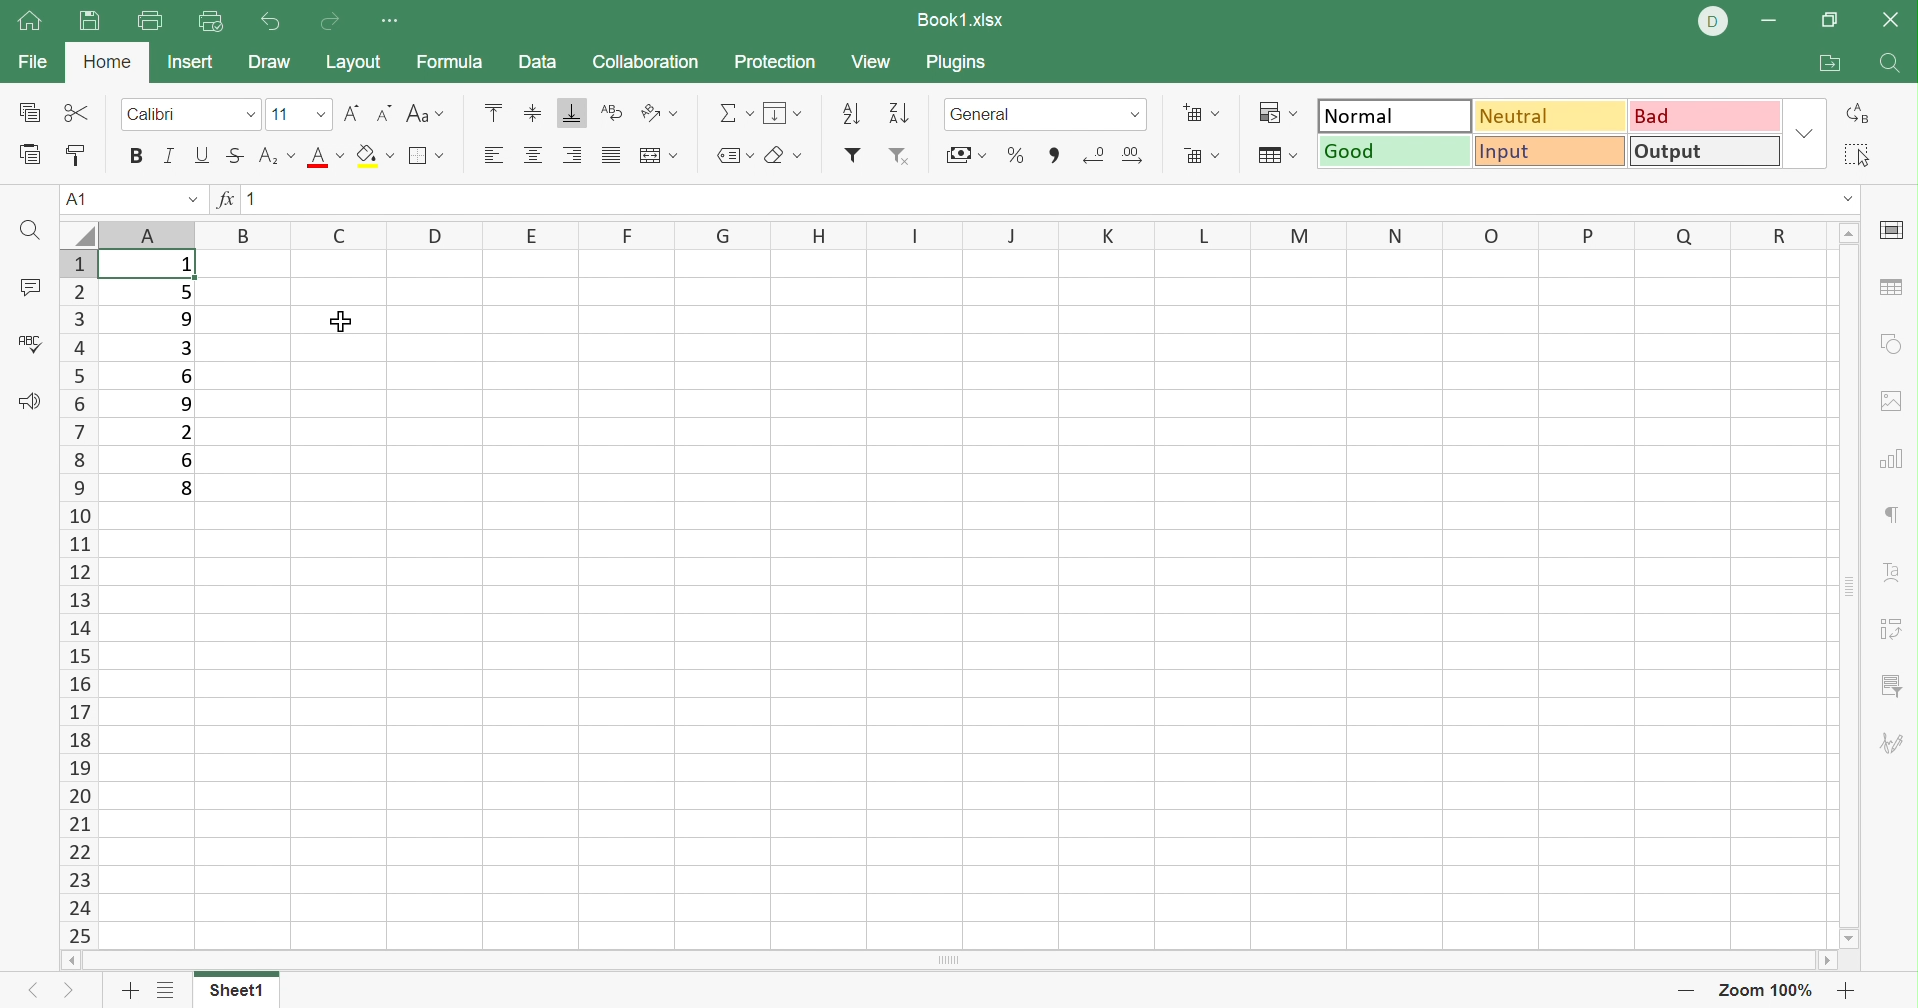 The height and width of the screenshot is (1008, 1918). What do you see at coordinates (1095, 150) in the screenshot?
I see `Decrease decimal` at bounding box center [1095, 150].